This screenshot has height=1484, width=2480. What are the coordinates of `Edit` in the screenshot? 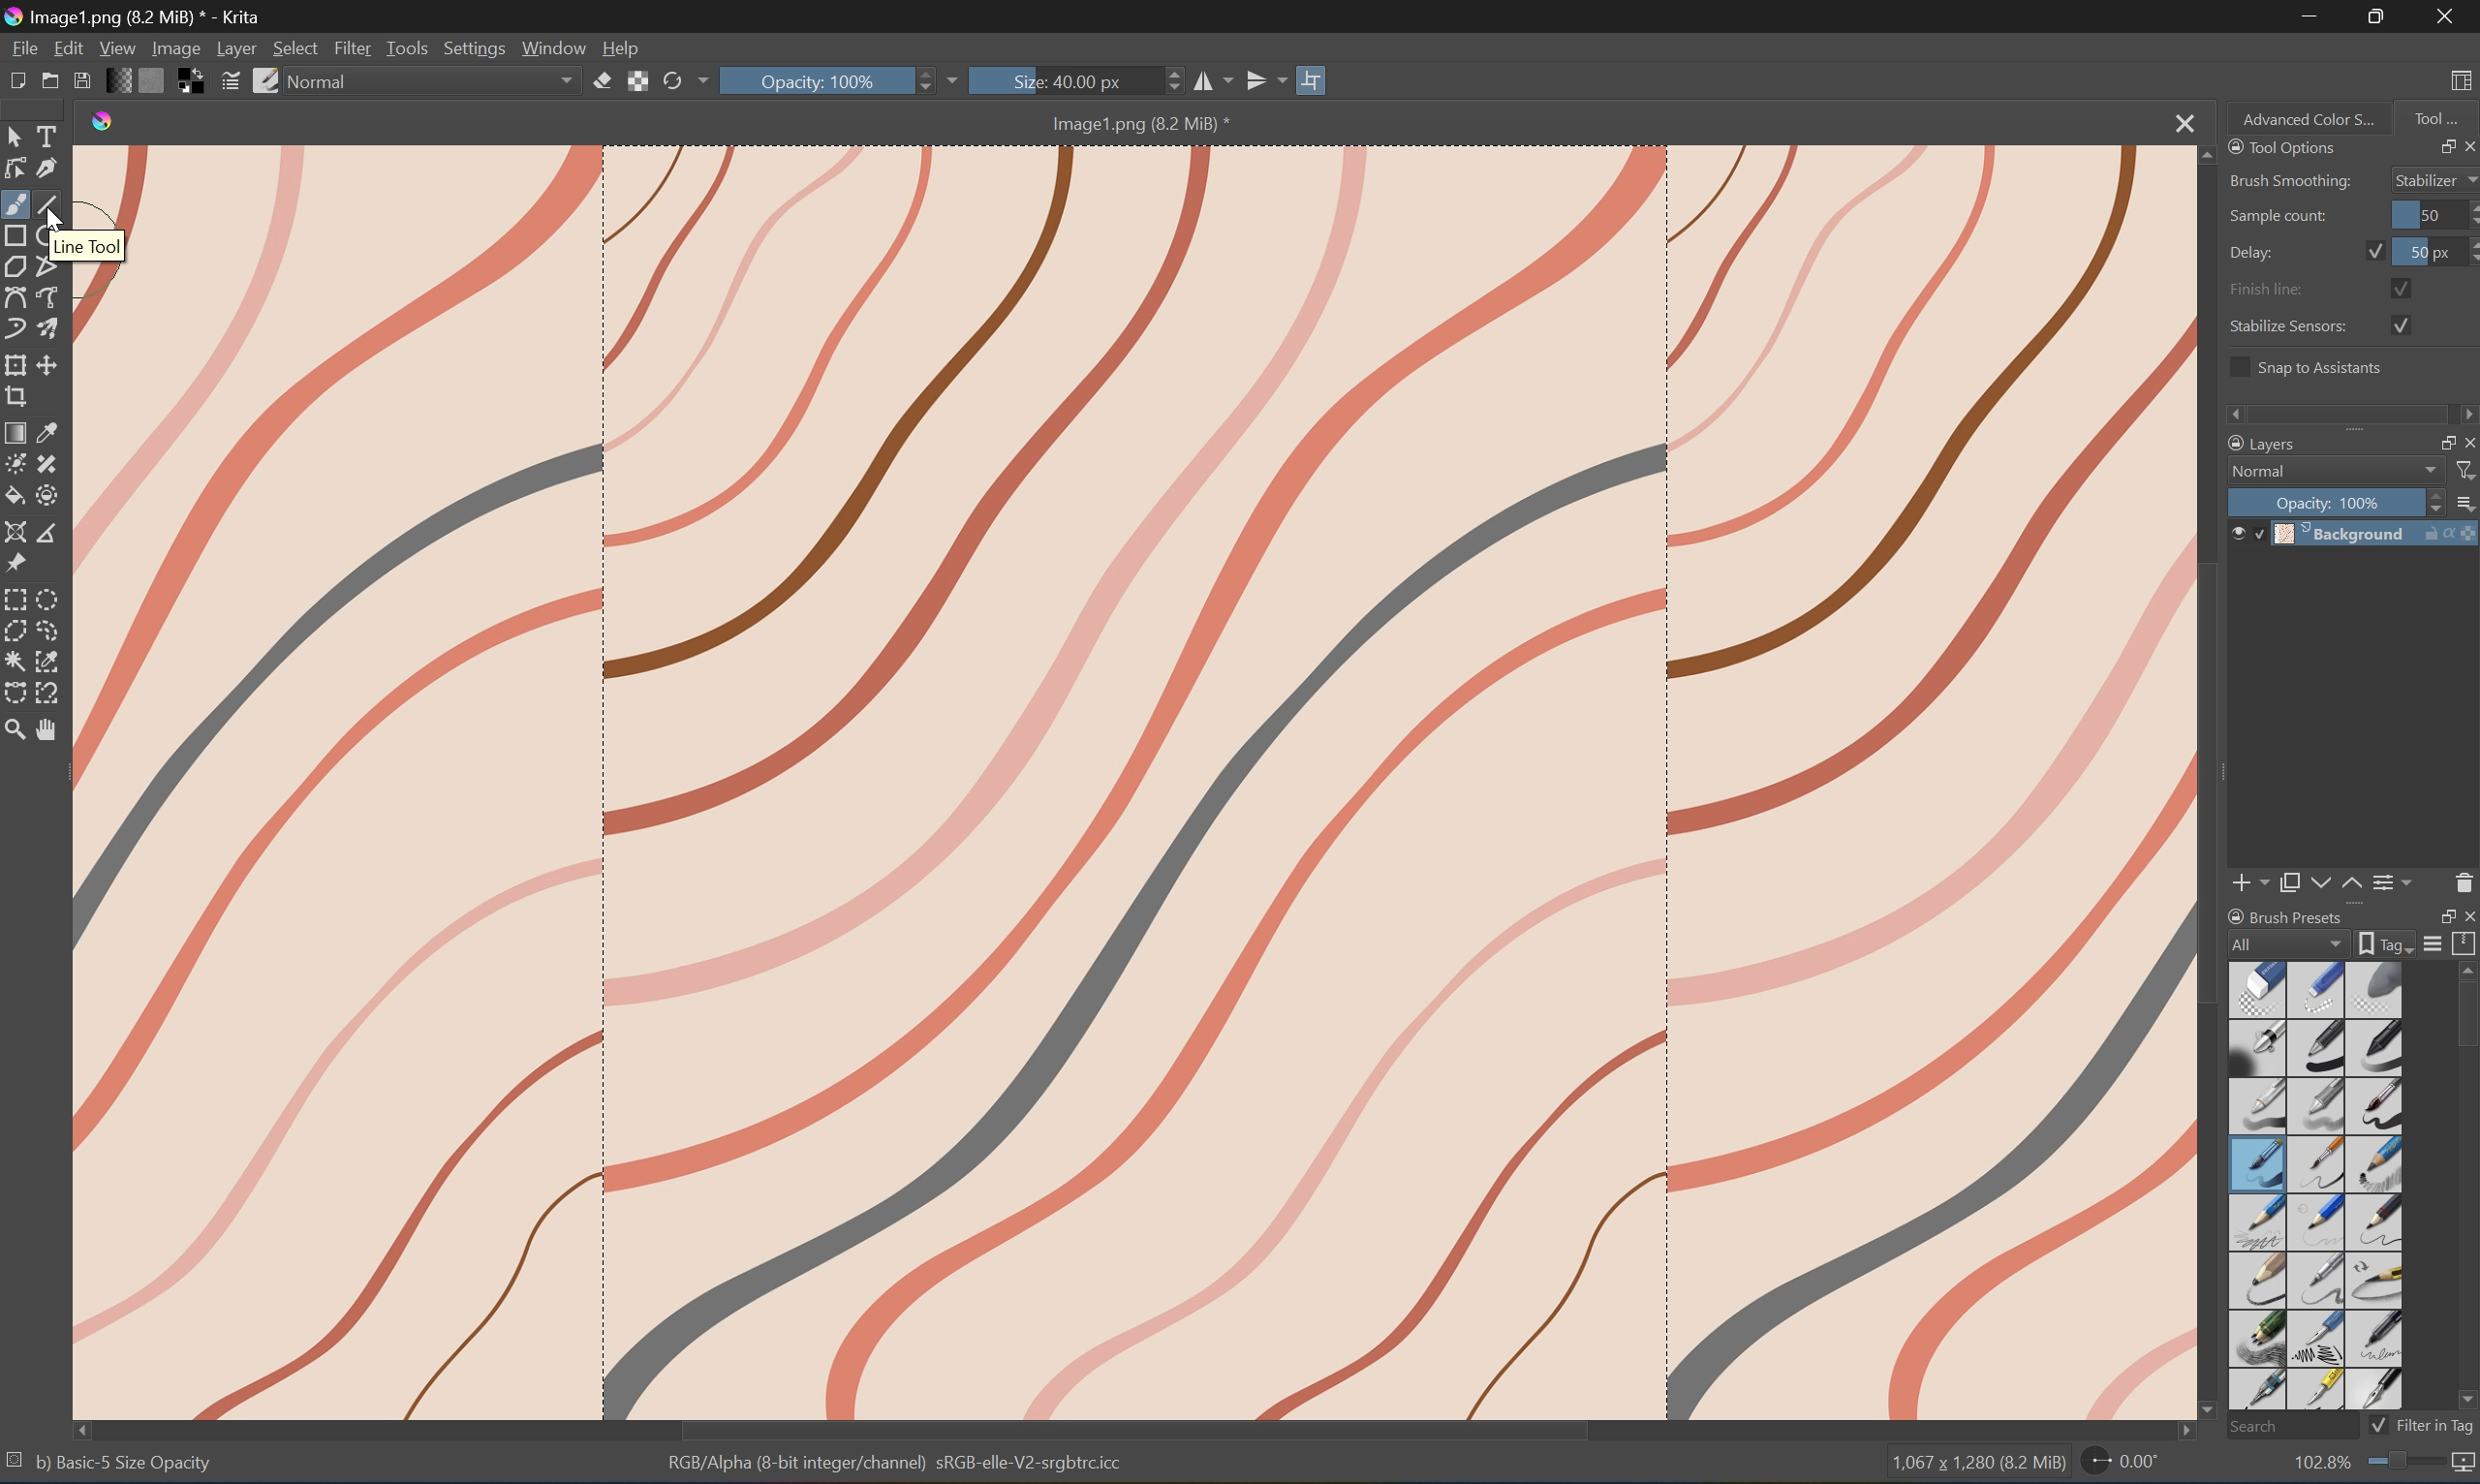 It's located at (68, 46).